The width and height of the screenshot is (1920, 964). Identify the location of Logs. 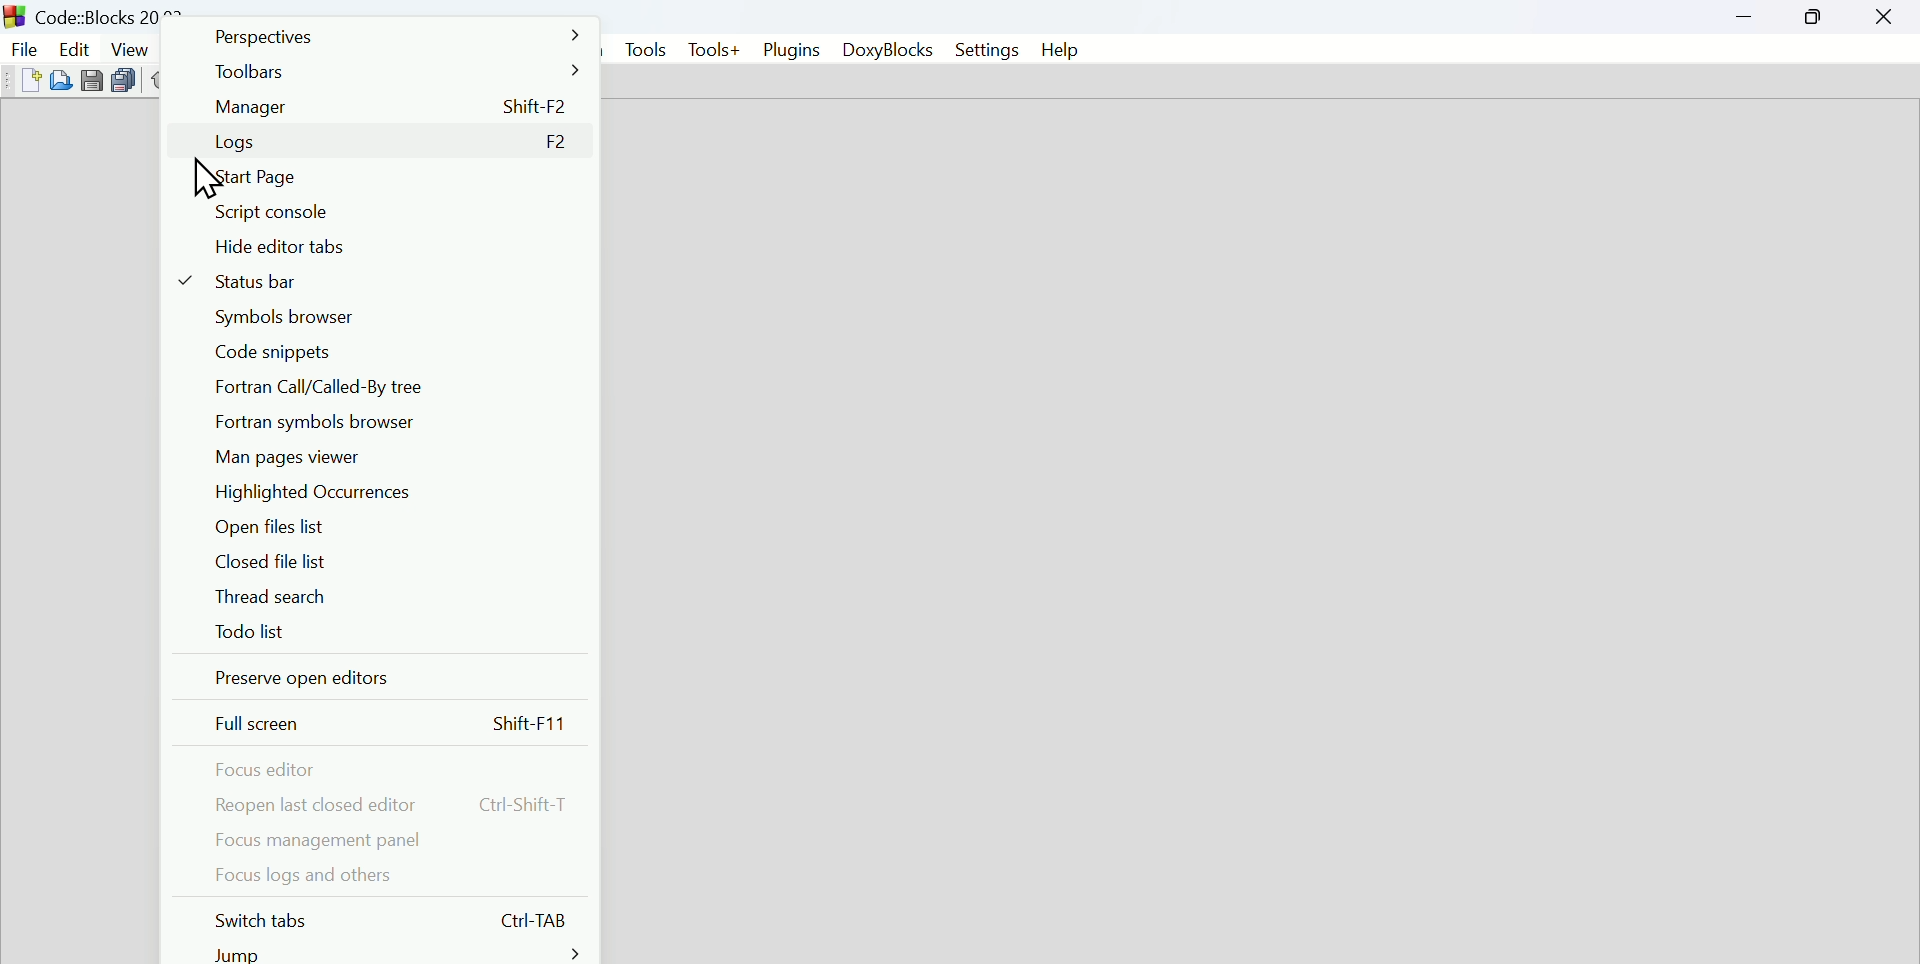
(393, 142).